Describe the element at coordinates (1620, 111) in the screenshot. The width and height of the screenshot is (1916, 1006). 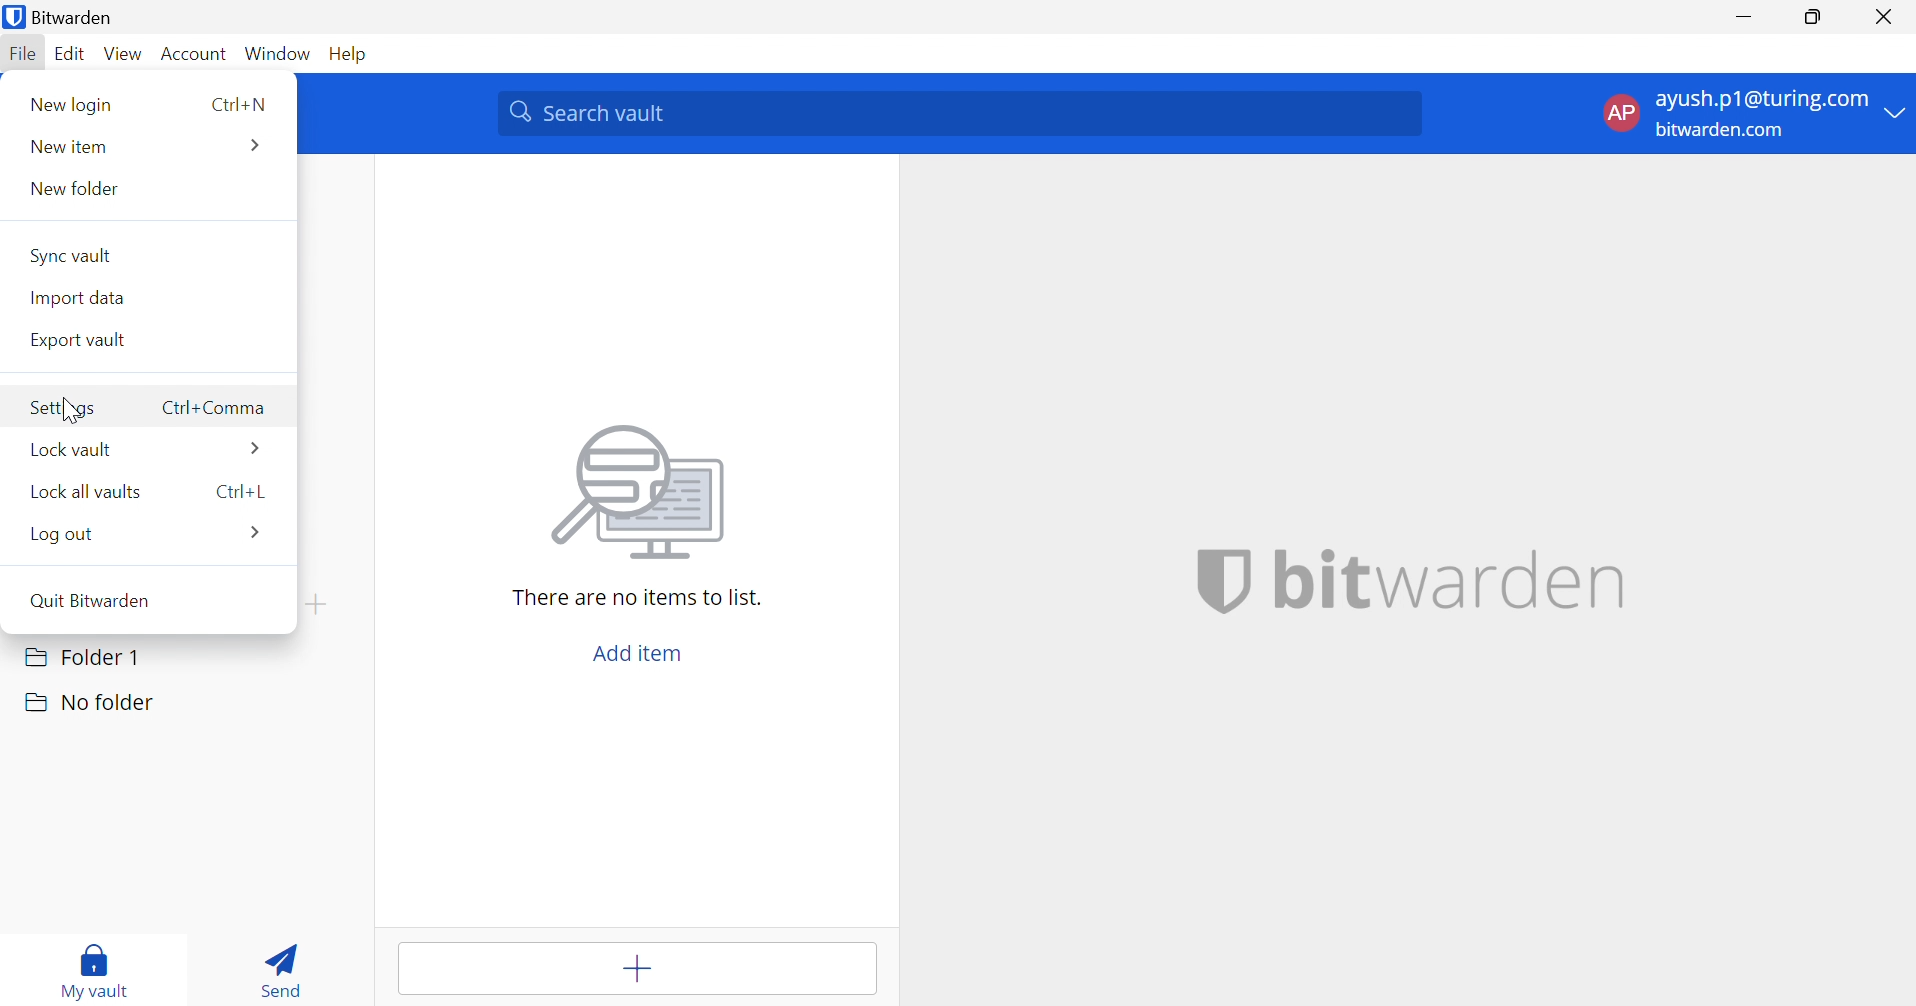
I see `AP` at that location.